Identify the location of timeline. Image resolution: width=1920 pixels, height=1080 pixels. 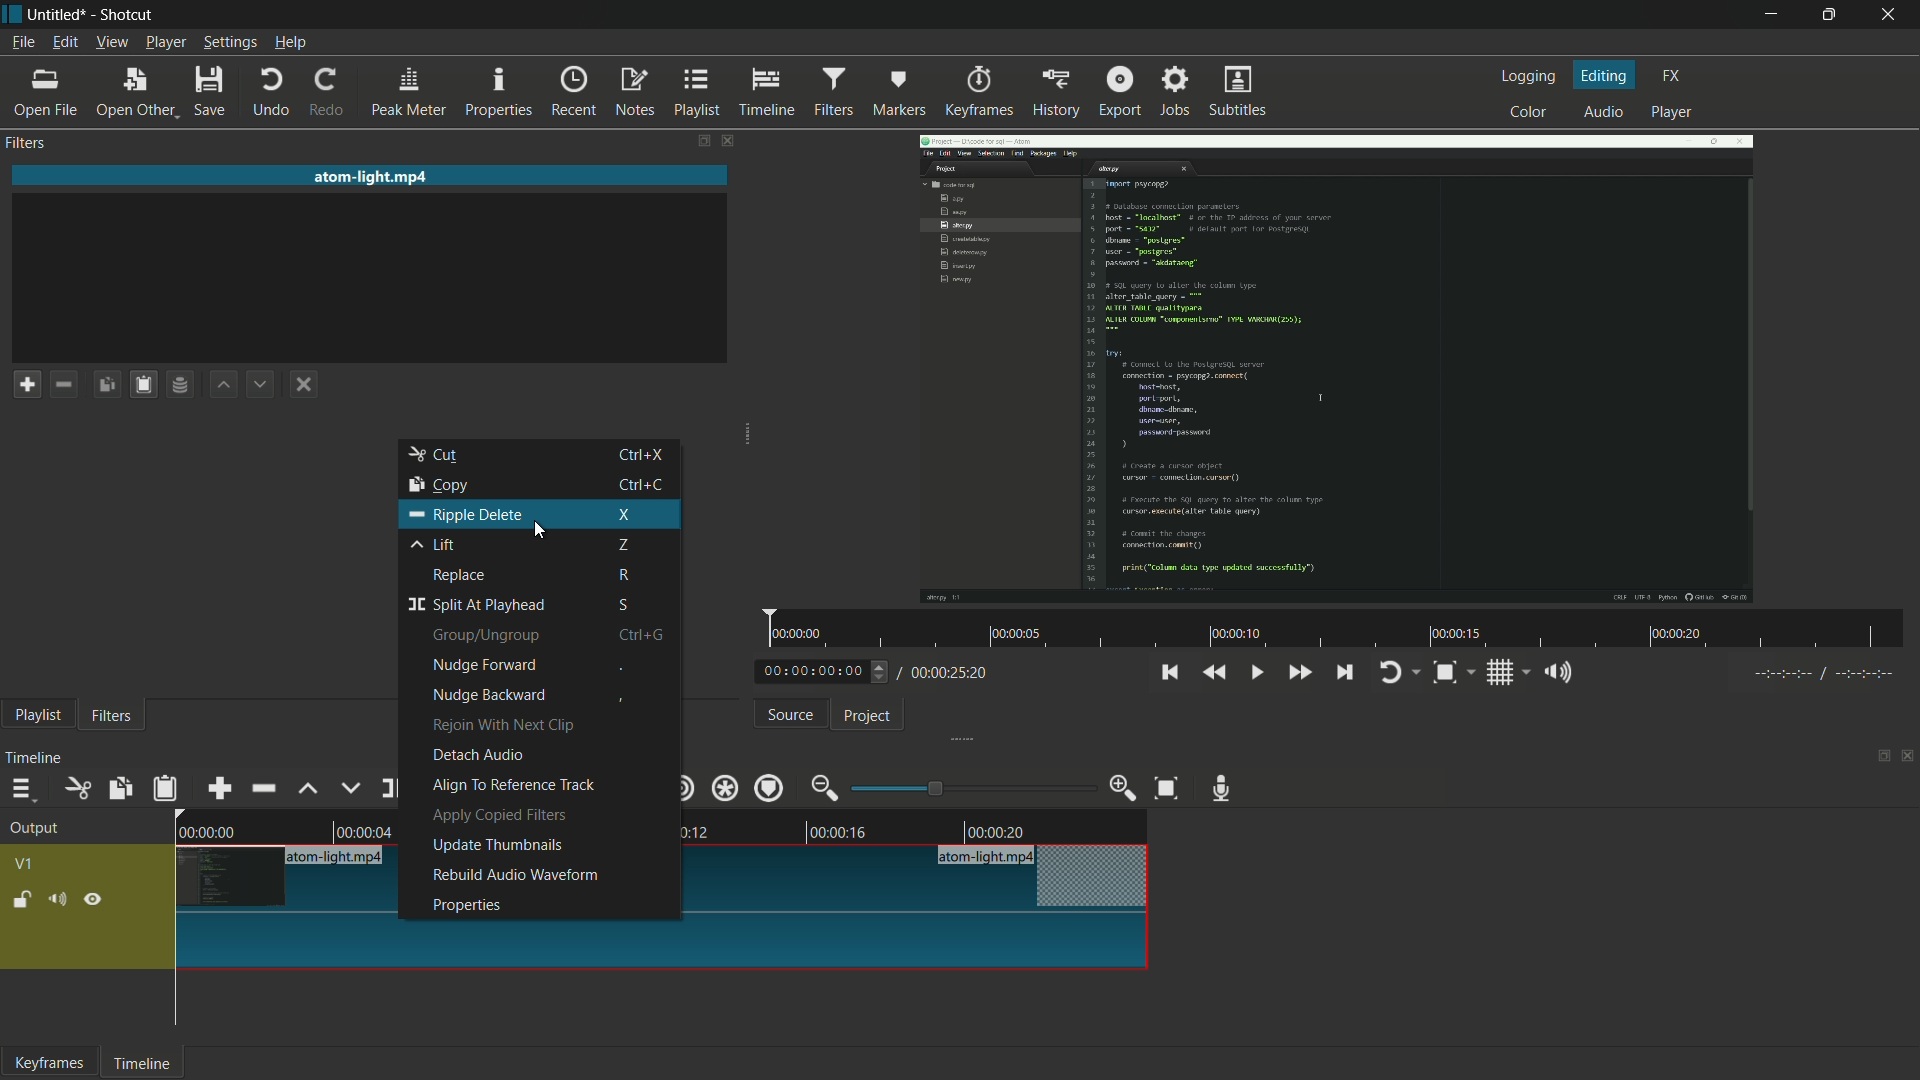
(37, 759).